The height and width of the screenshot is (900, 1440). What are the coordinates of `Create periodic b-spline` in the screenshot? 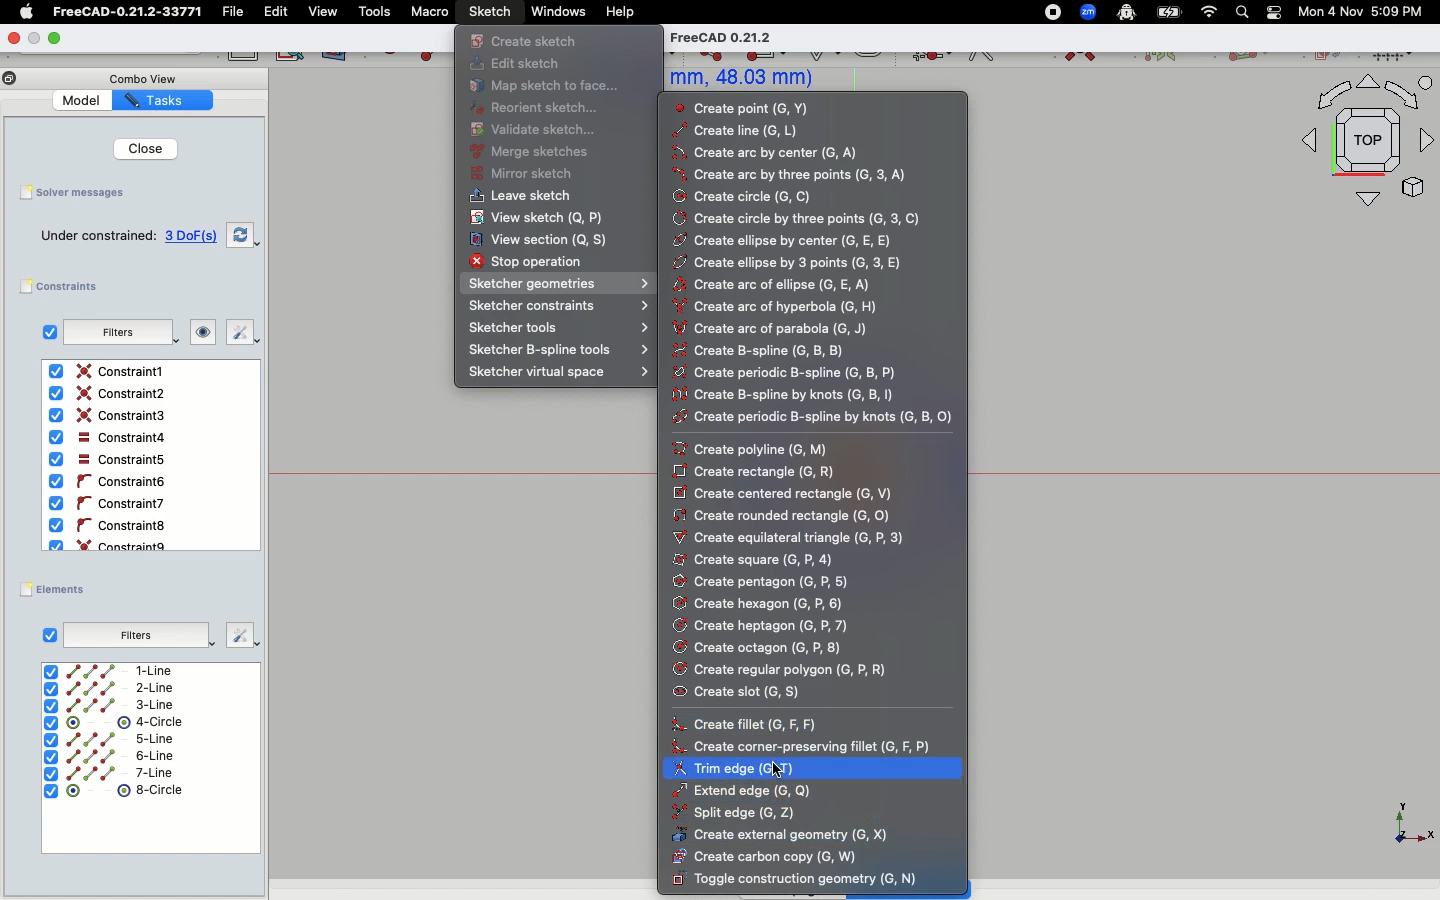 It's located at (789, 374).